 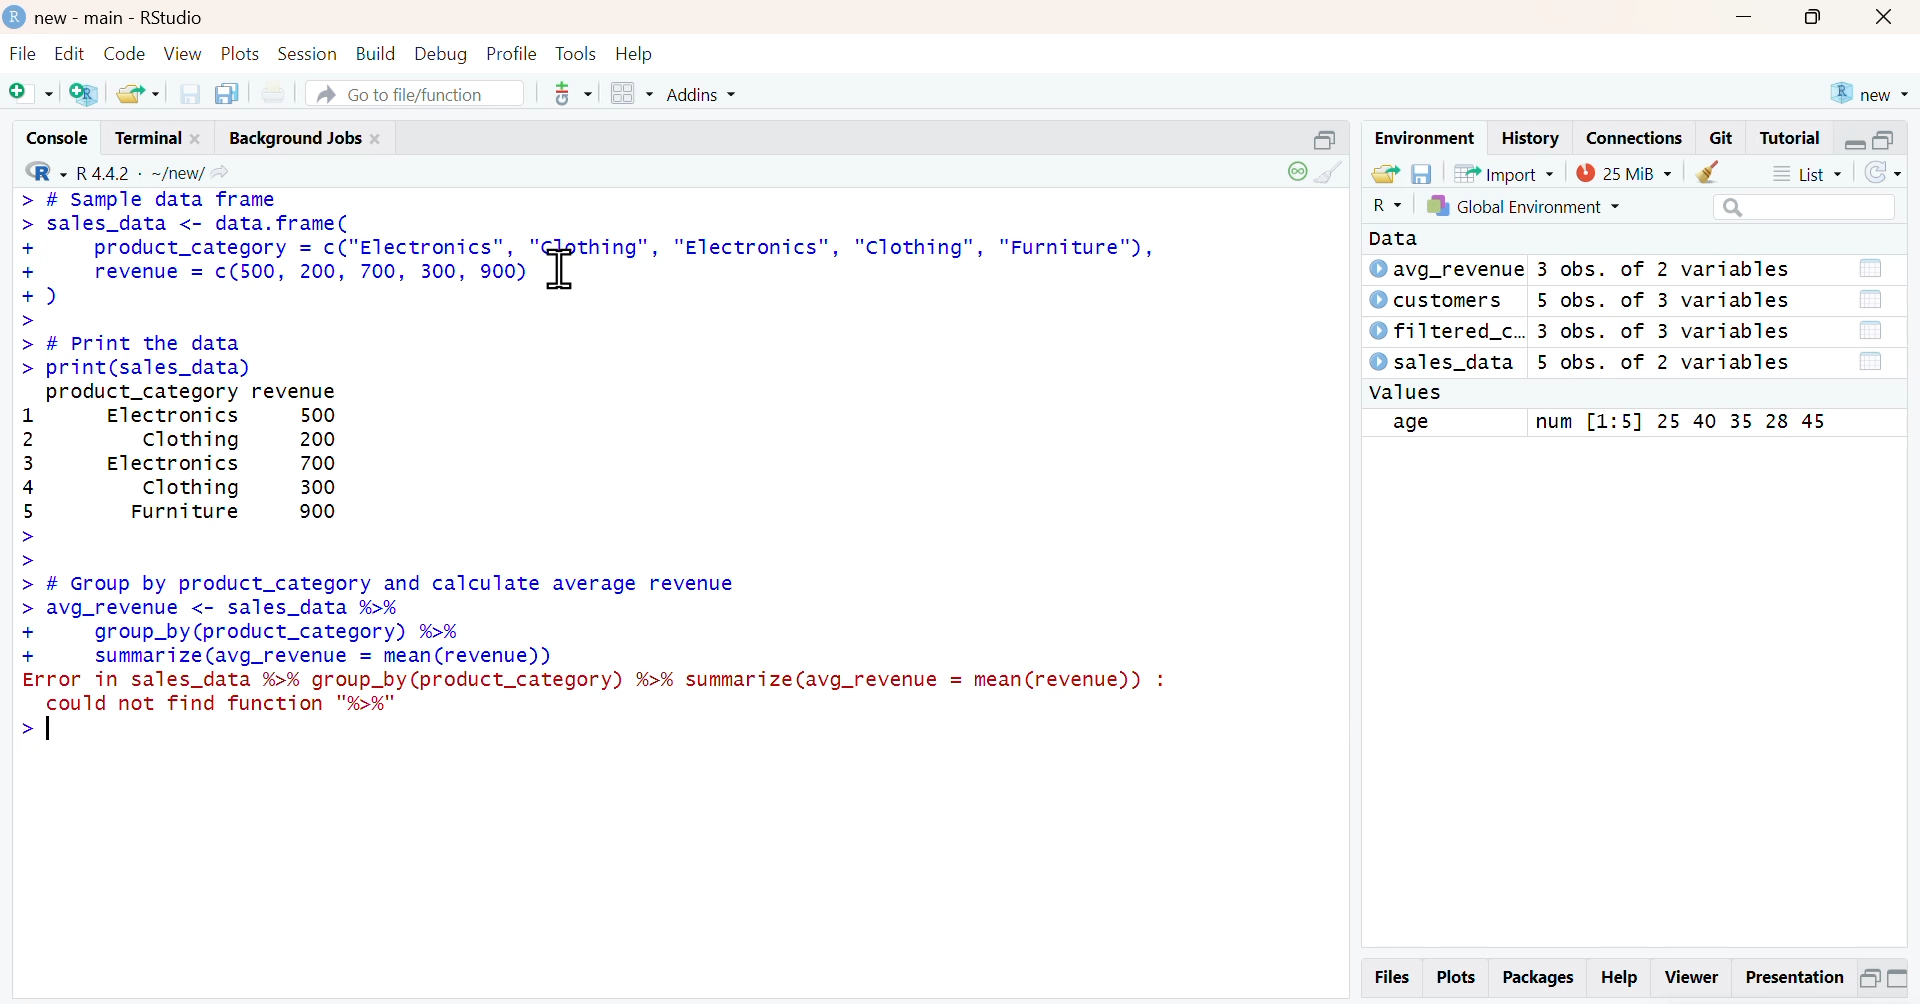 What do you see at coordinates (42, 172) in the screenshot?
I see `Select language - R Language` at bounding box center [42, 172].